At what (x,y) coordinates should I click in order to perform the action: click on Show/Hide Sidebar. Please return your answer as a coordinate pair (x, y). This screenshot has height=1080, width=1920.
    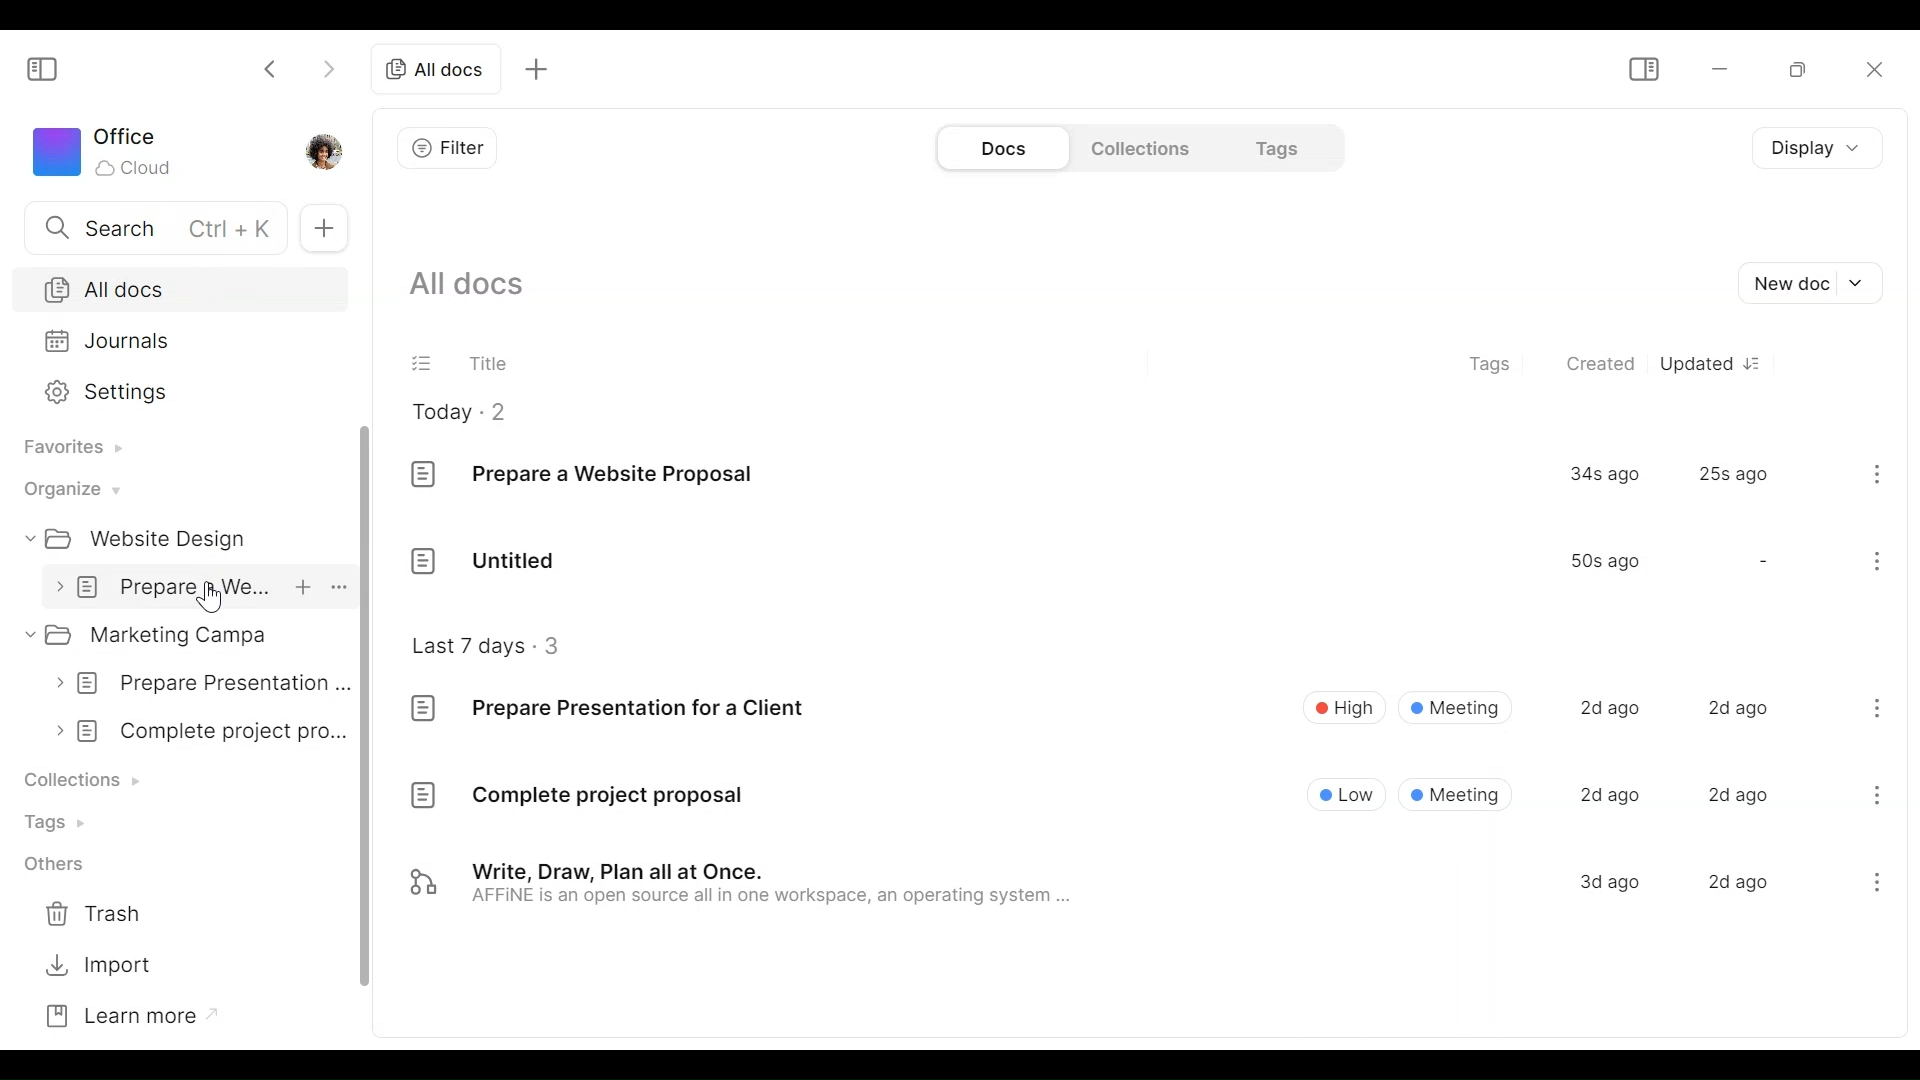
    Looking at the image, I should click on (1643, 68).